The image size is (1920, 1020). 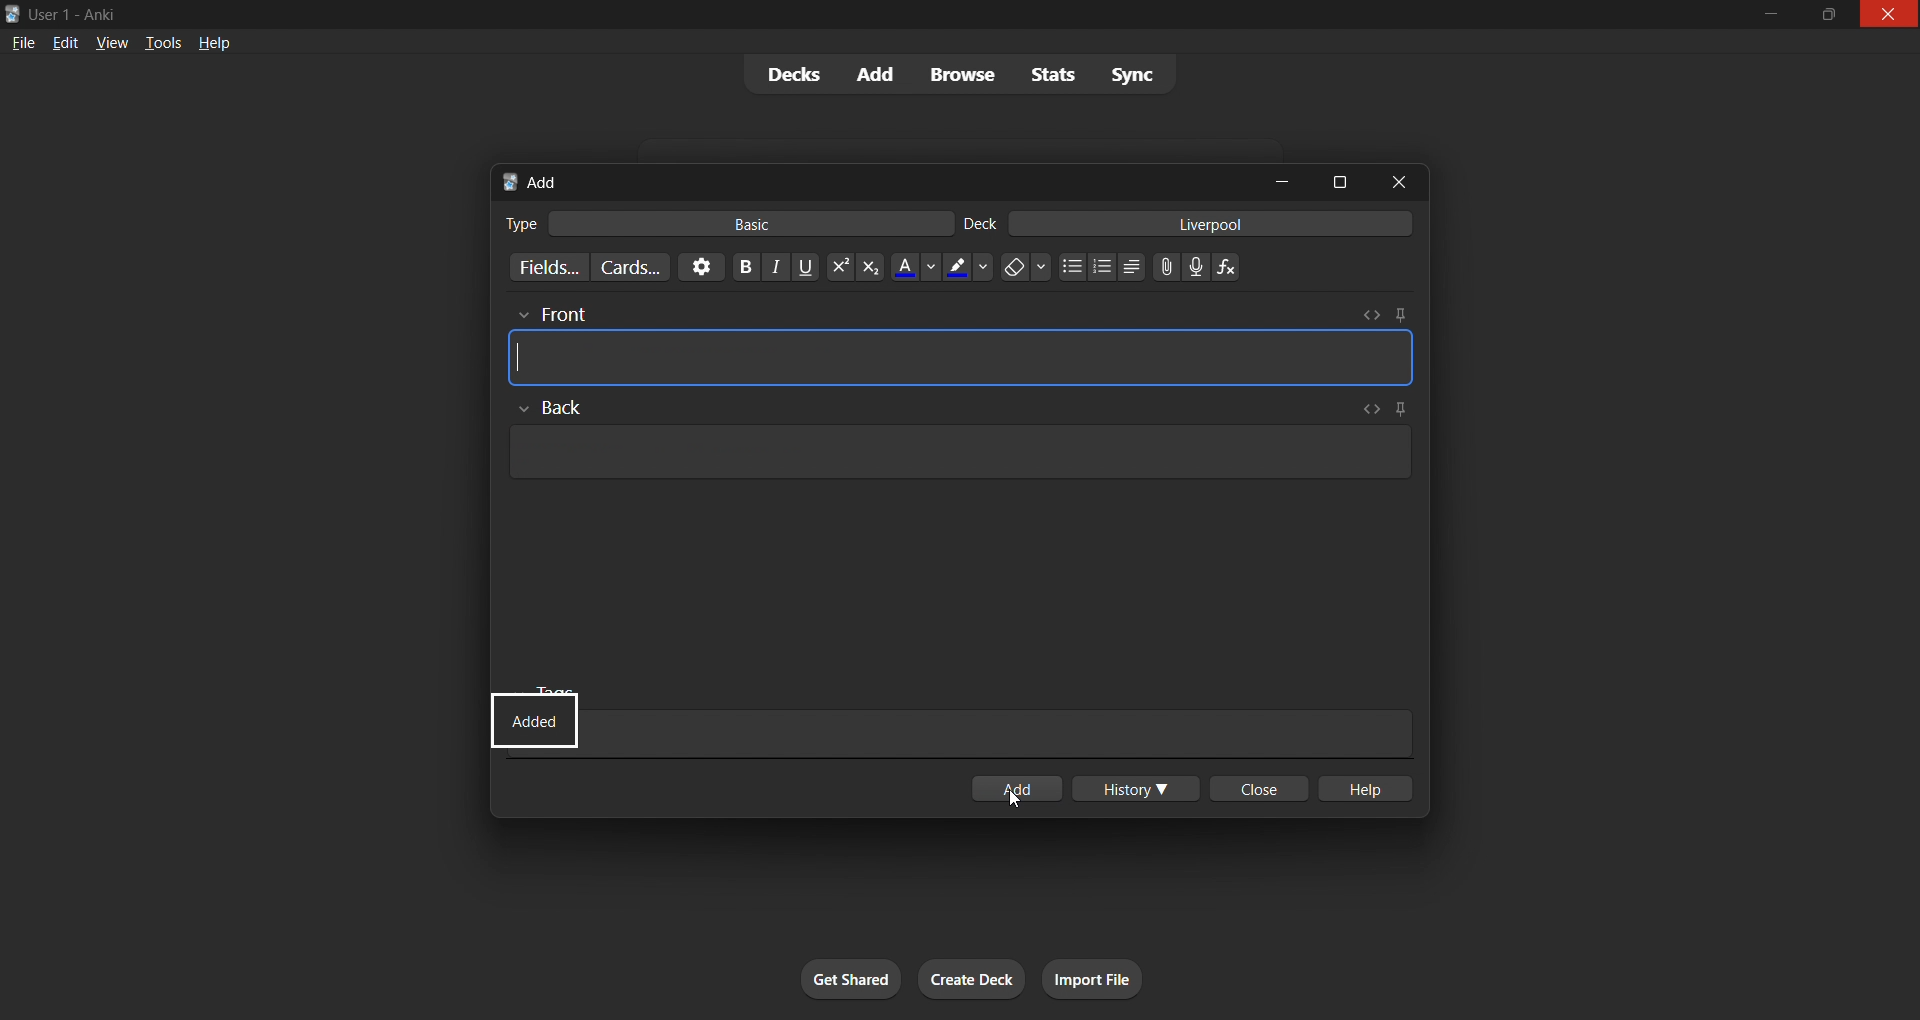 What do you see at coordinates (1336, 178) in the screenshot?
I see `maximize` at bounding box center [1336, 178].